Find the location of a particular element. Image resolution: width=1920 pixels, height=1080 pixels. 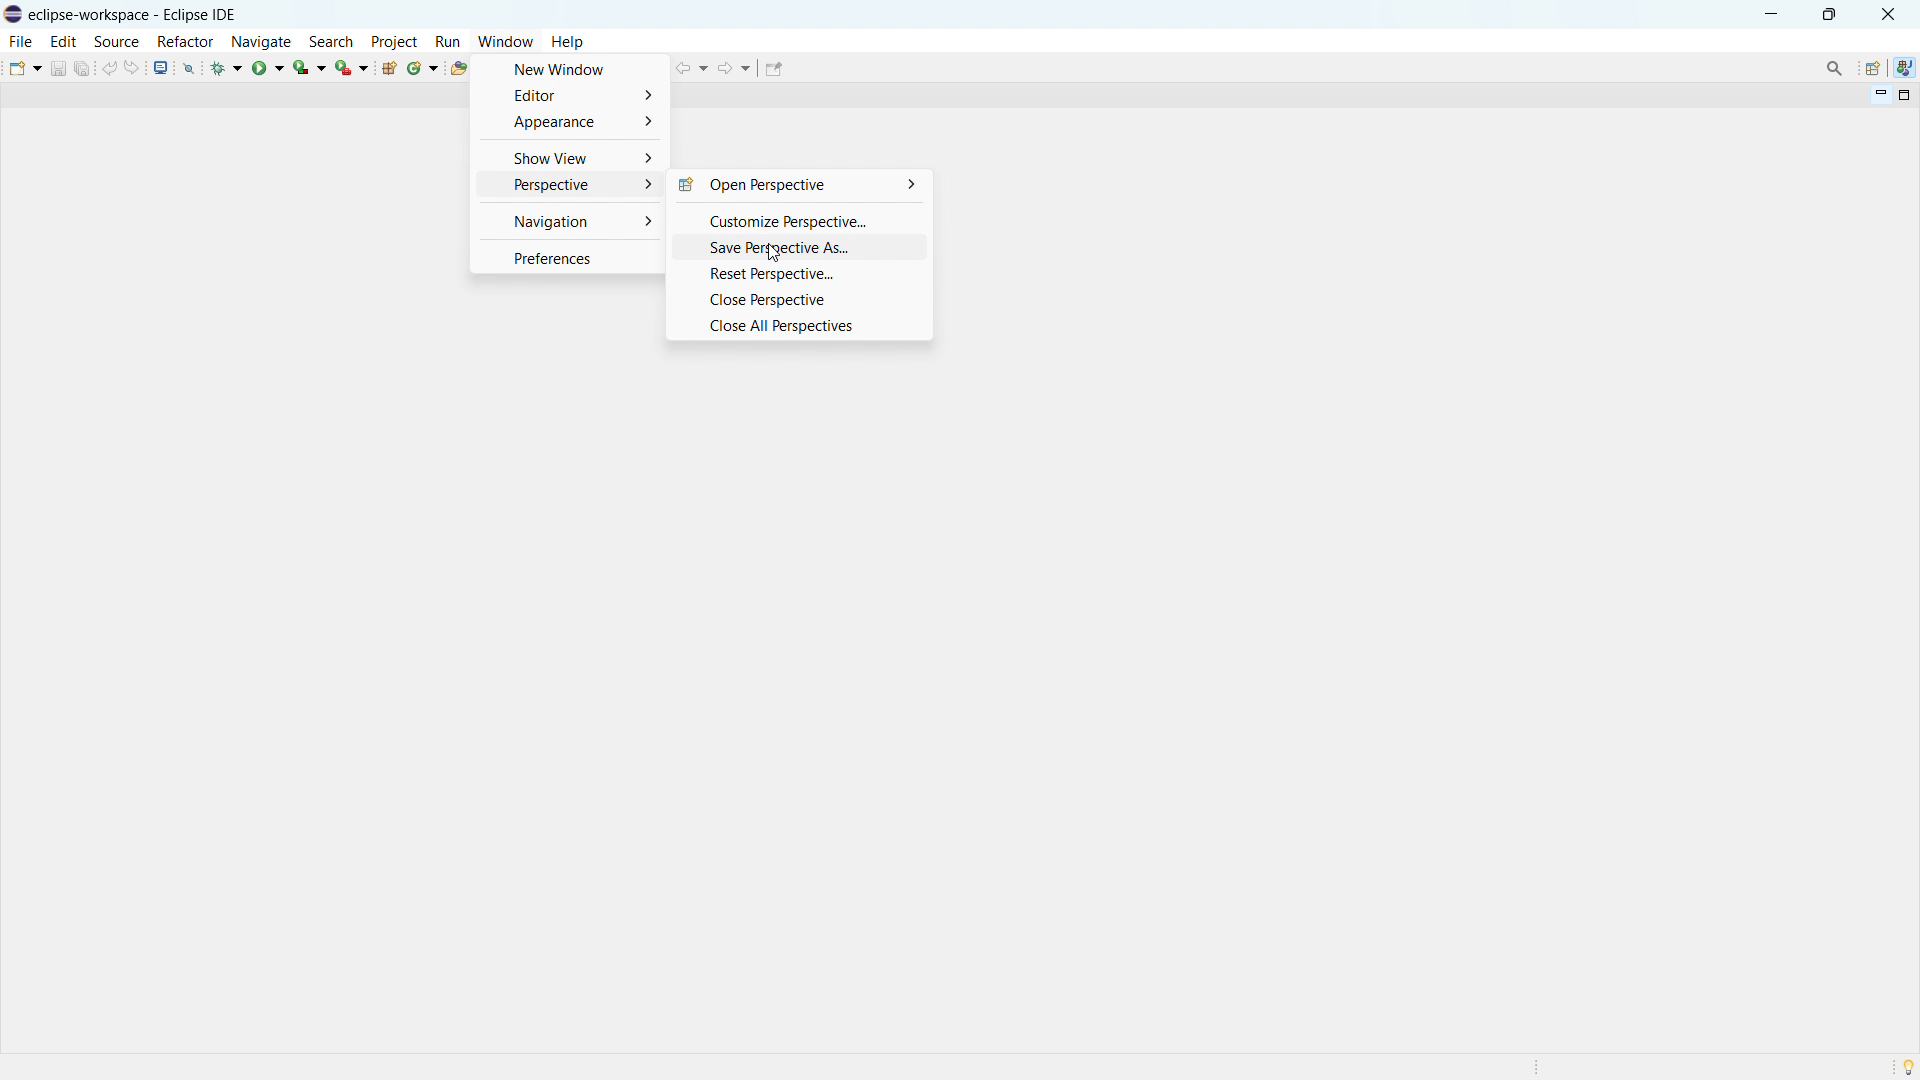

save all is located at coordinates (83, 67).